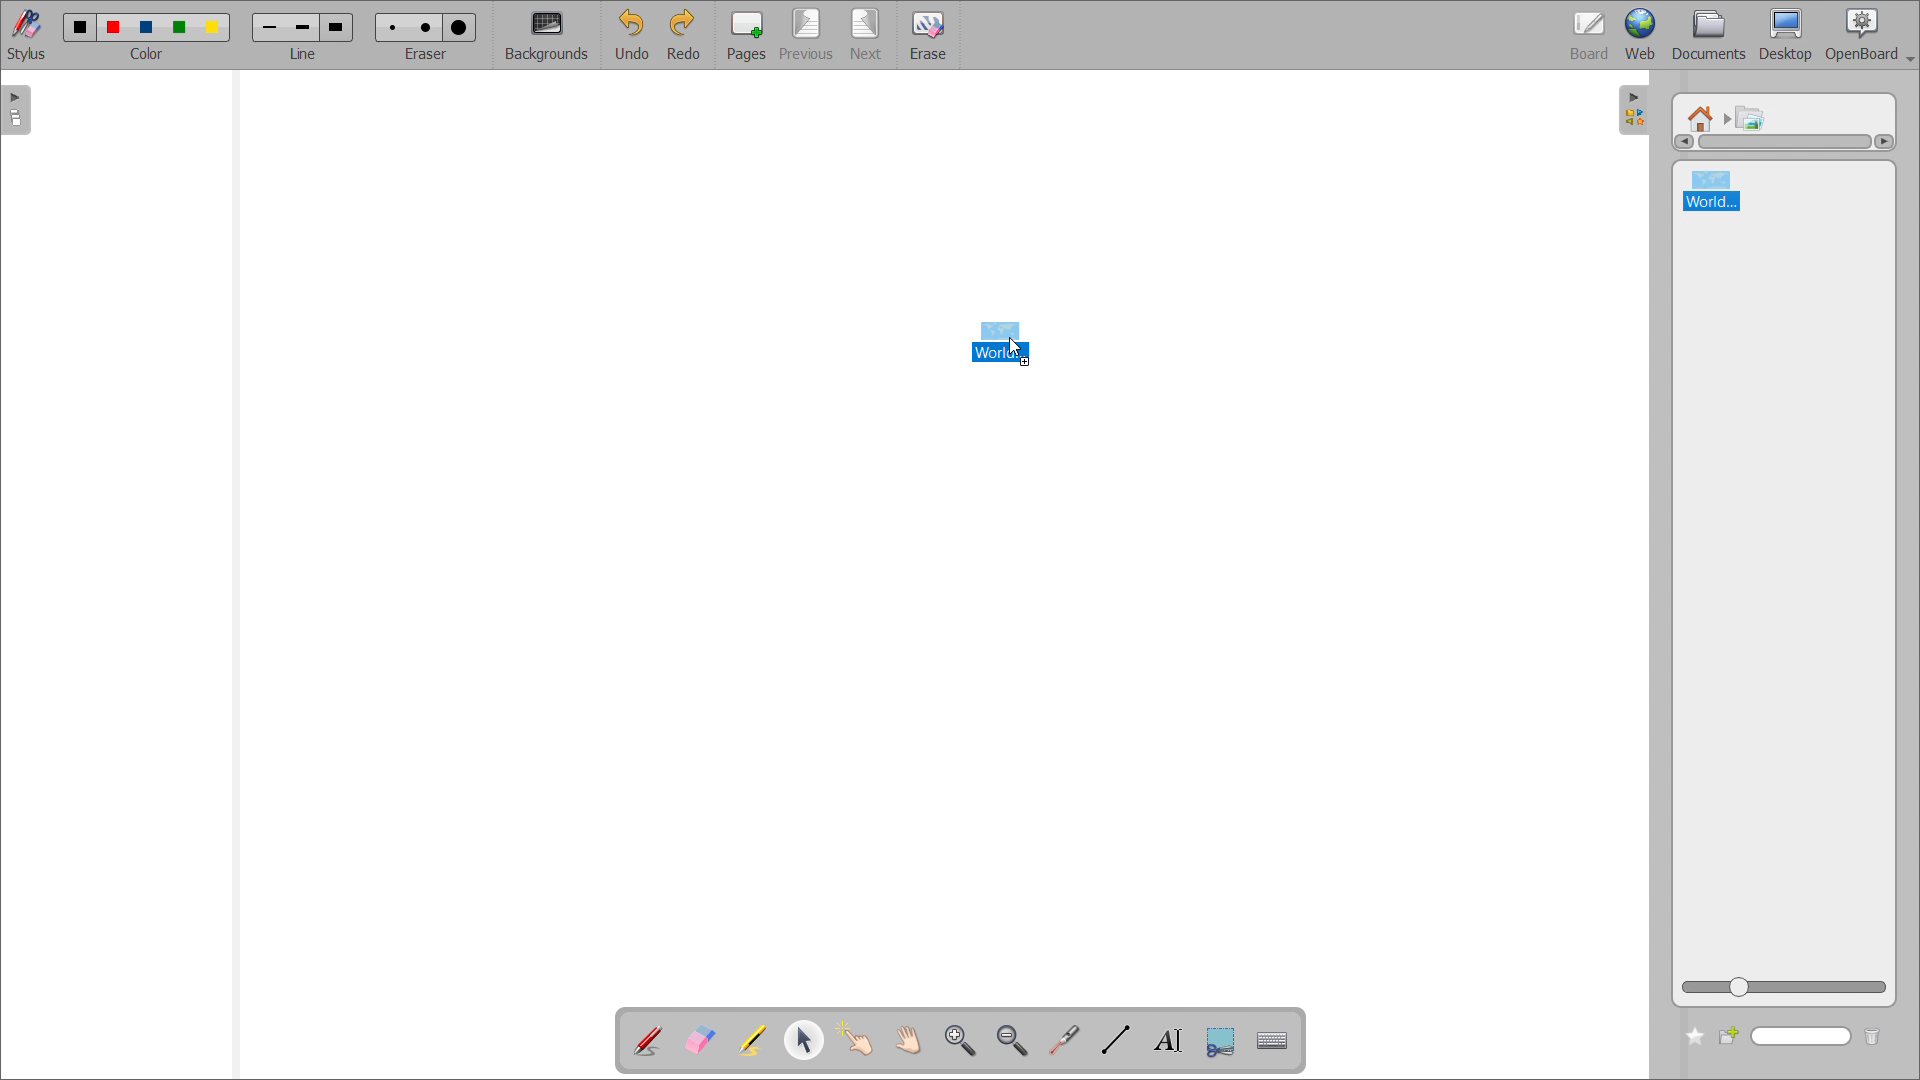 The width and height of the screenshot is (1920, 1080). I want to click on world, so click(1710, 189).